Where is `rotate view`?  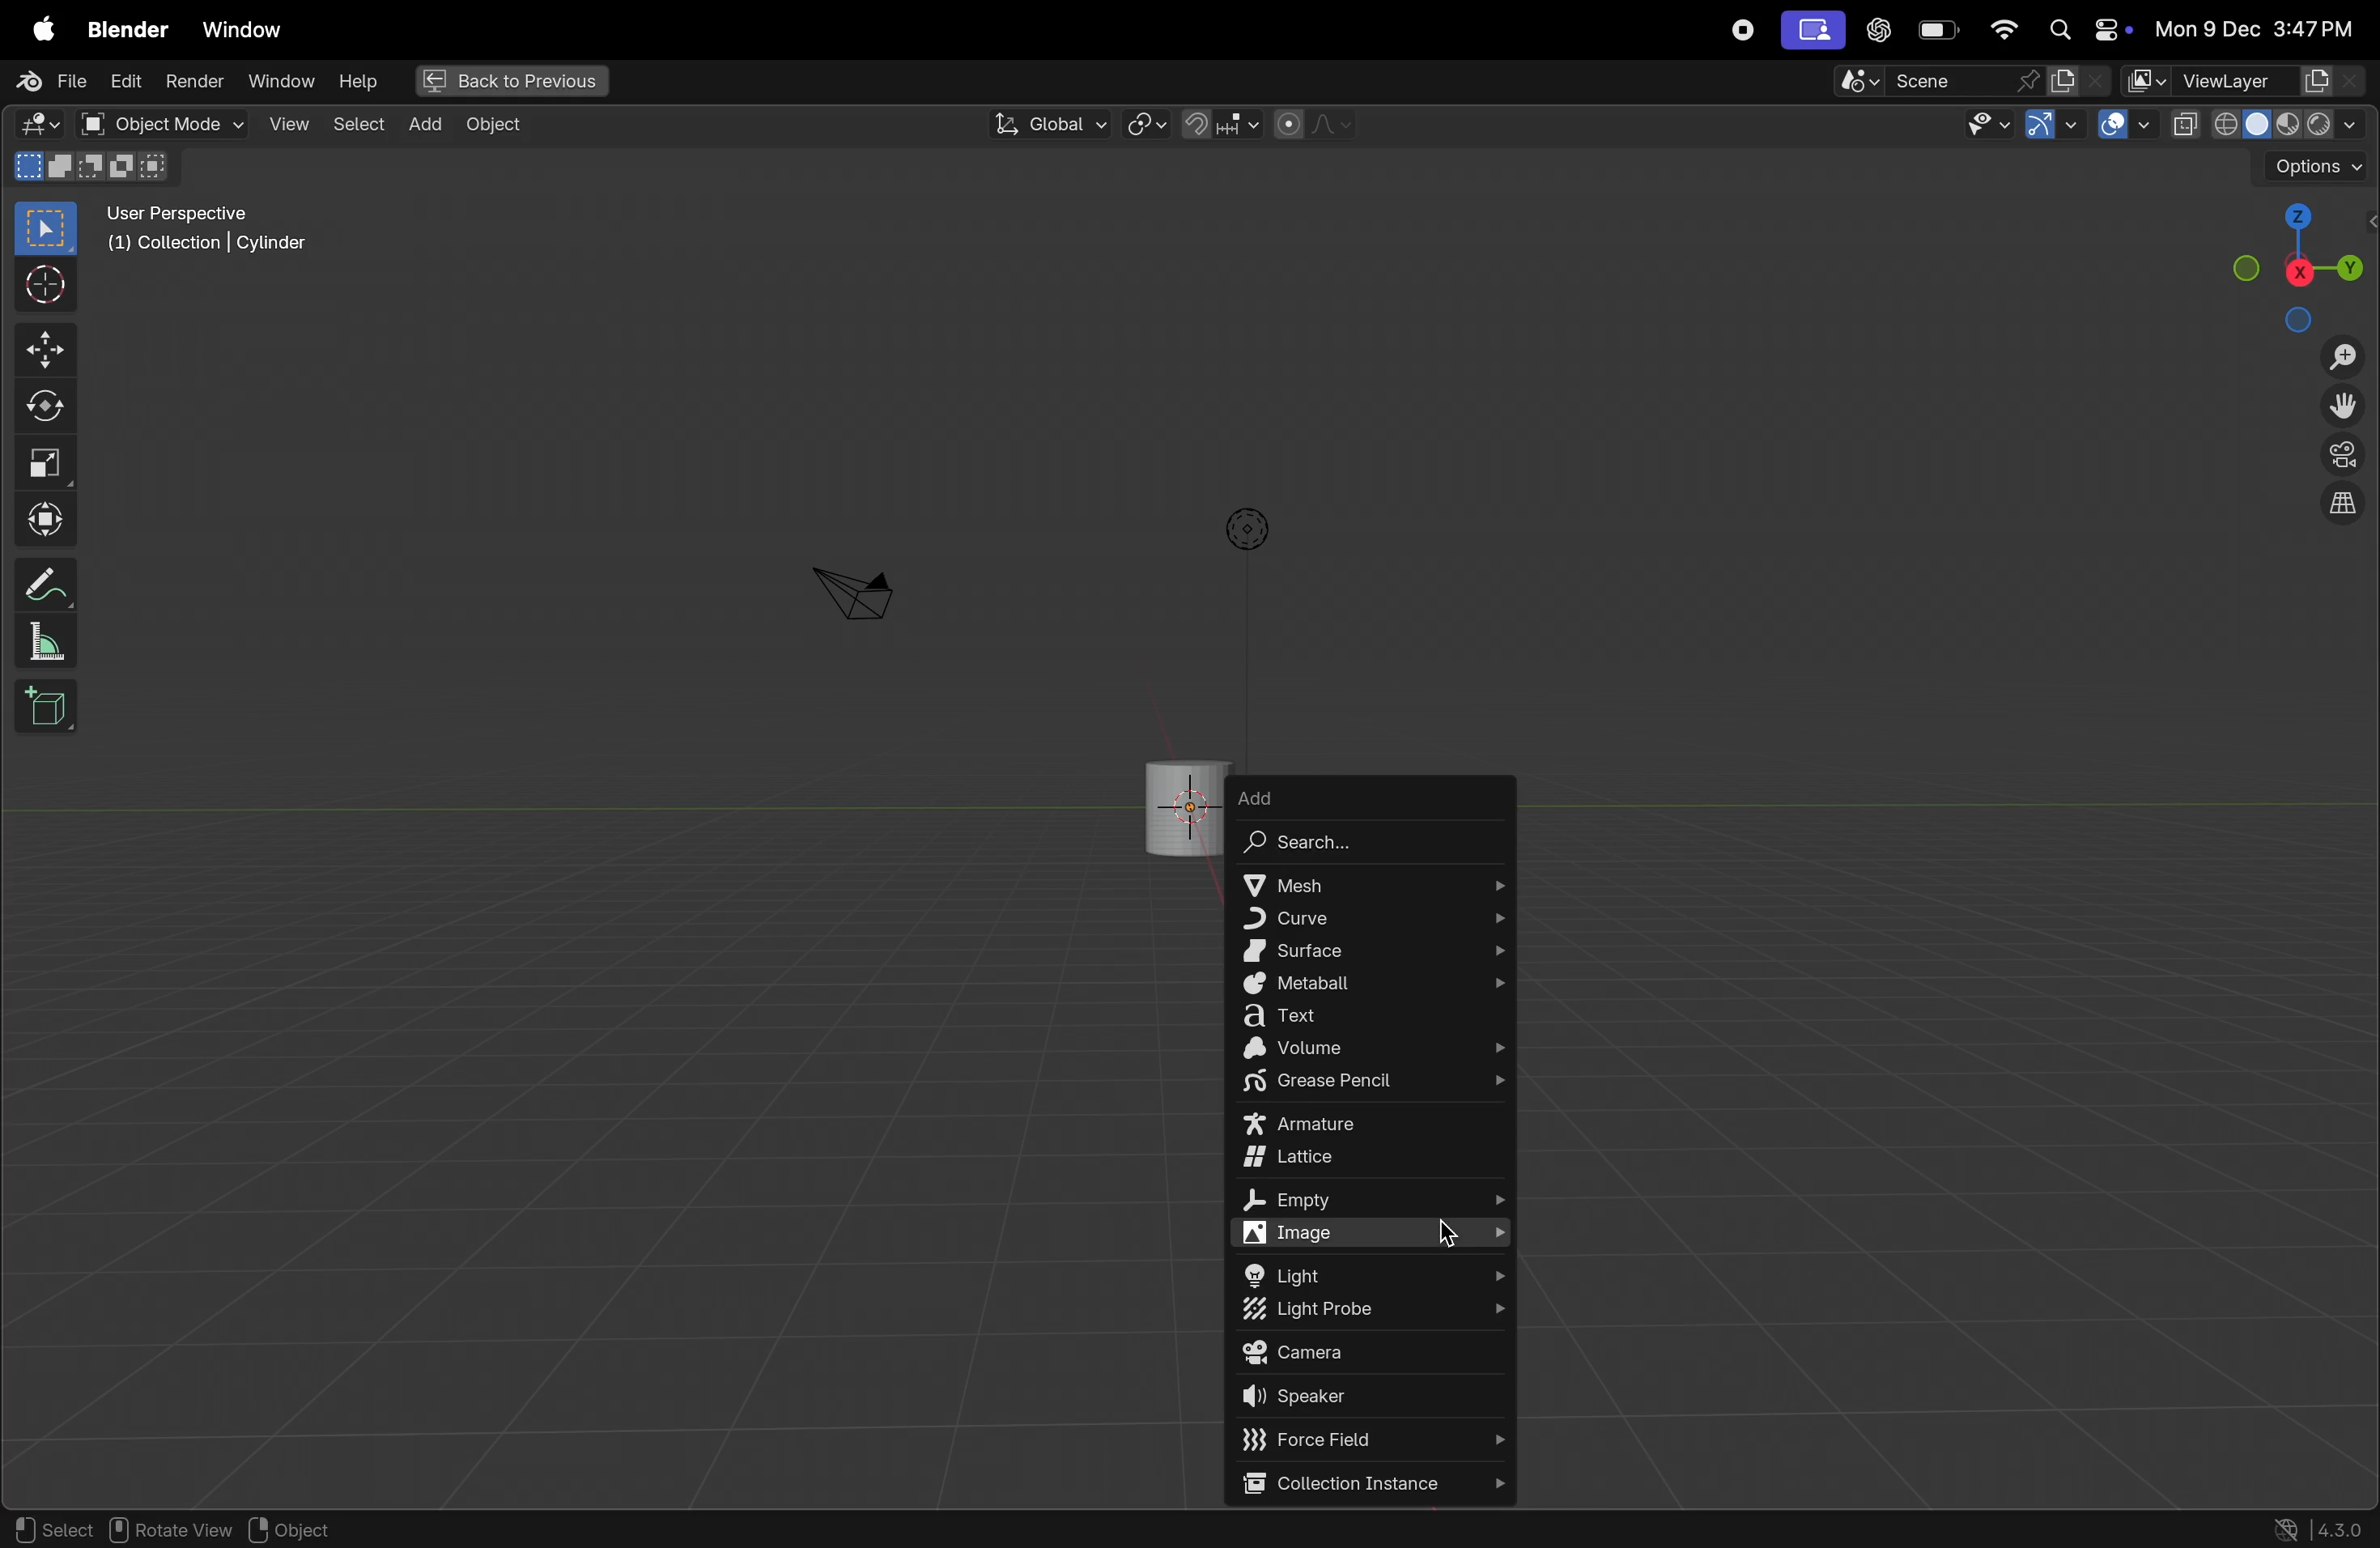
rotate view is located at coordinates (176, 1530).